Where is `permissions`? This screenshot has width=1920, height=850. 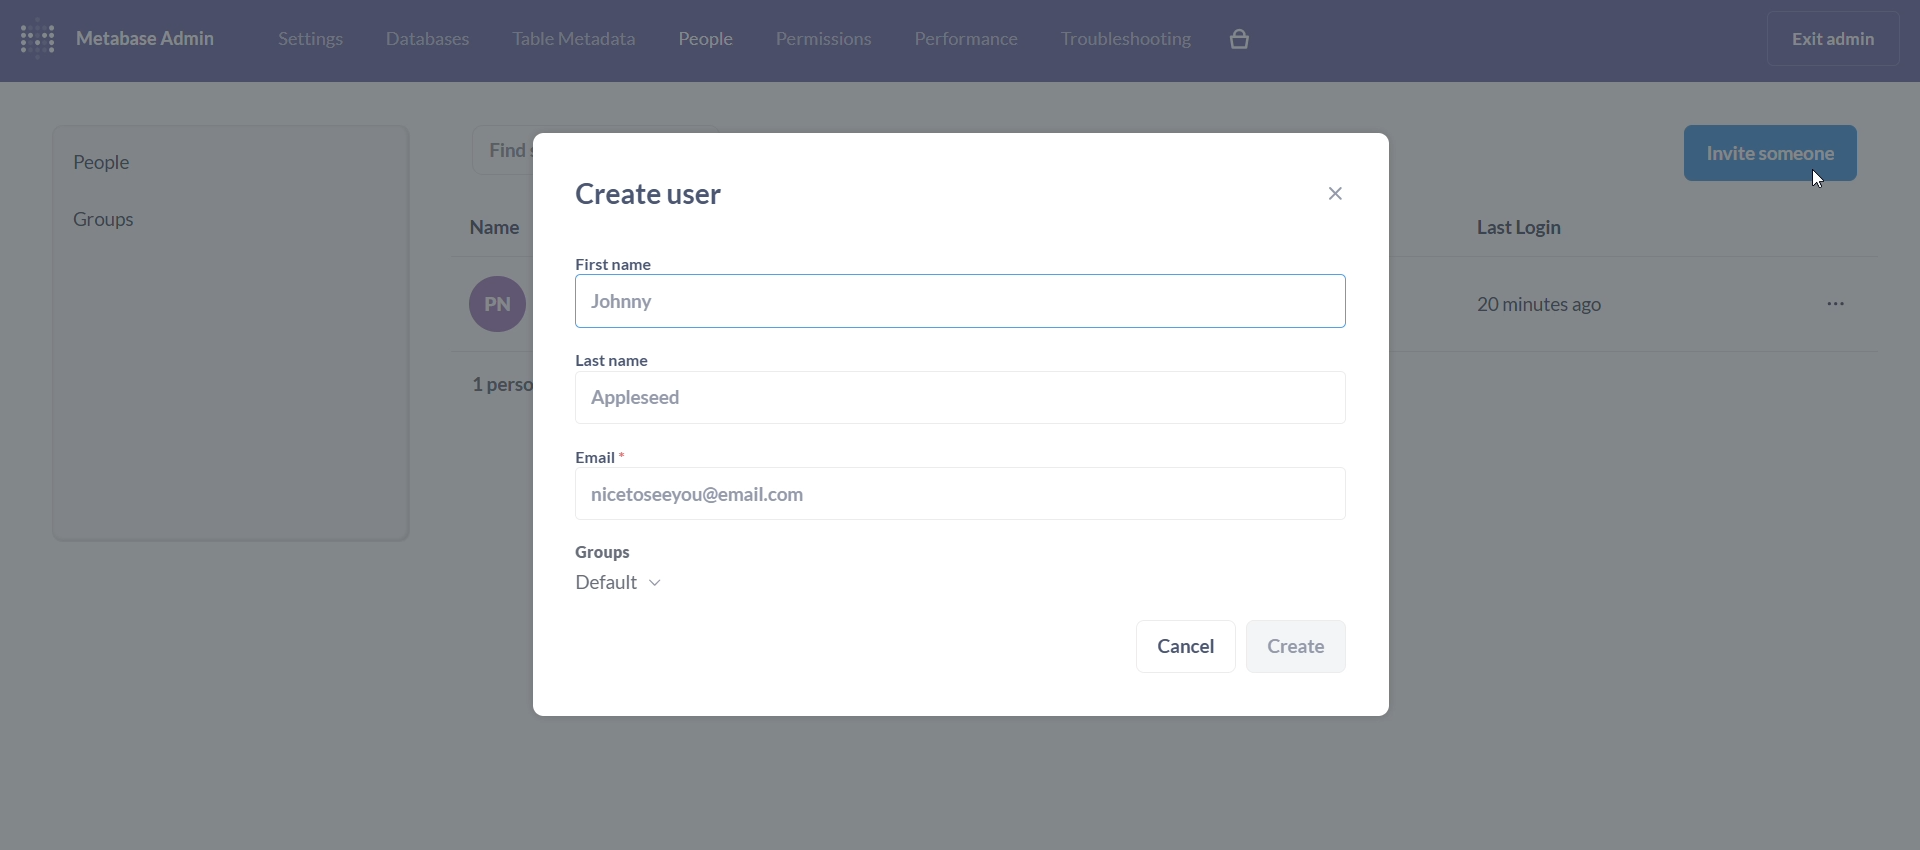 permissions is located at coordinates (824, 40).